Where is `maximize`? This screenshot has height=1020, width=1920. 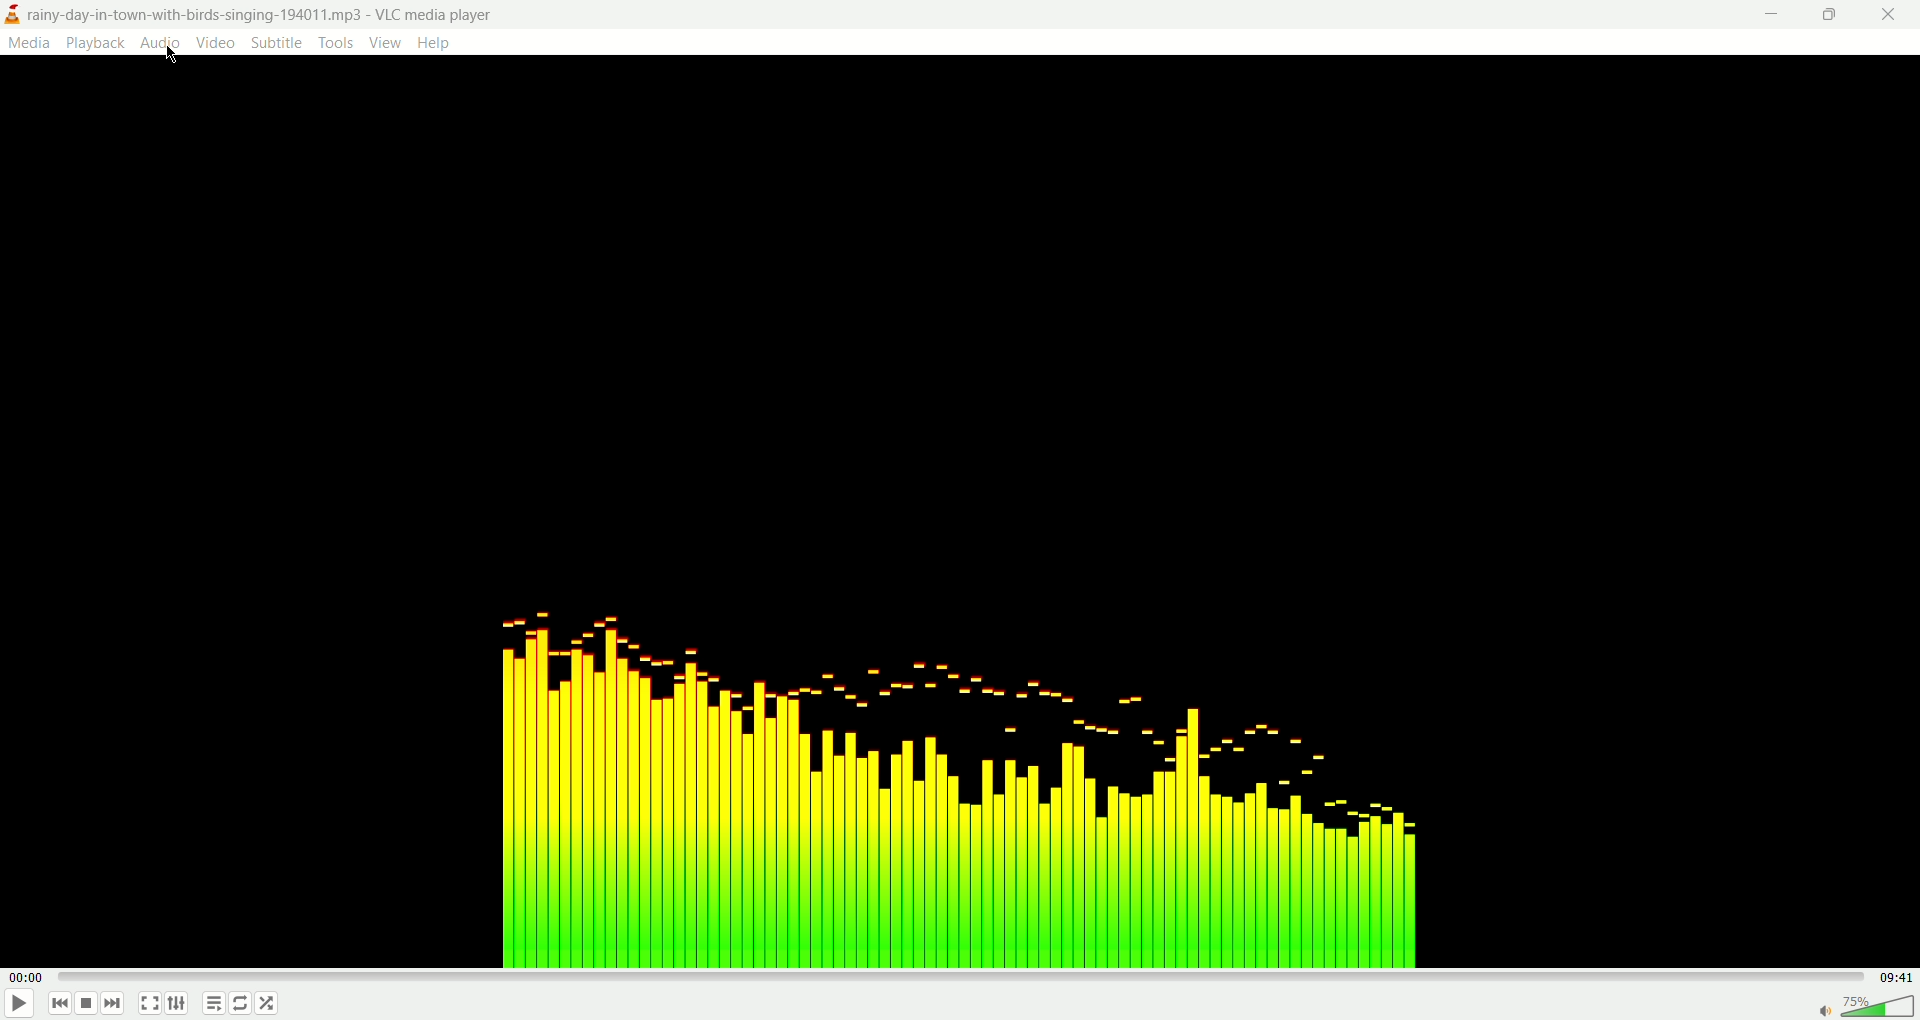 maximize is located at coordinates (1833, 17).